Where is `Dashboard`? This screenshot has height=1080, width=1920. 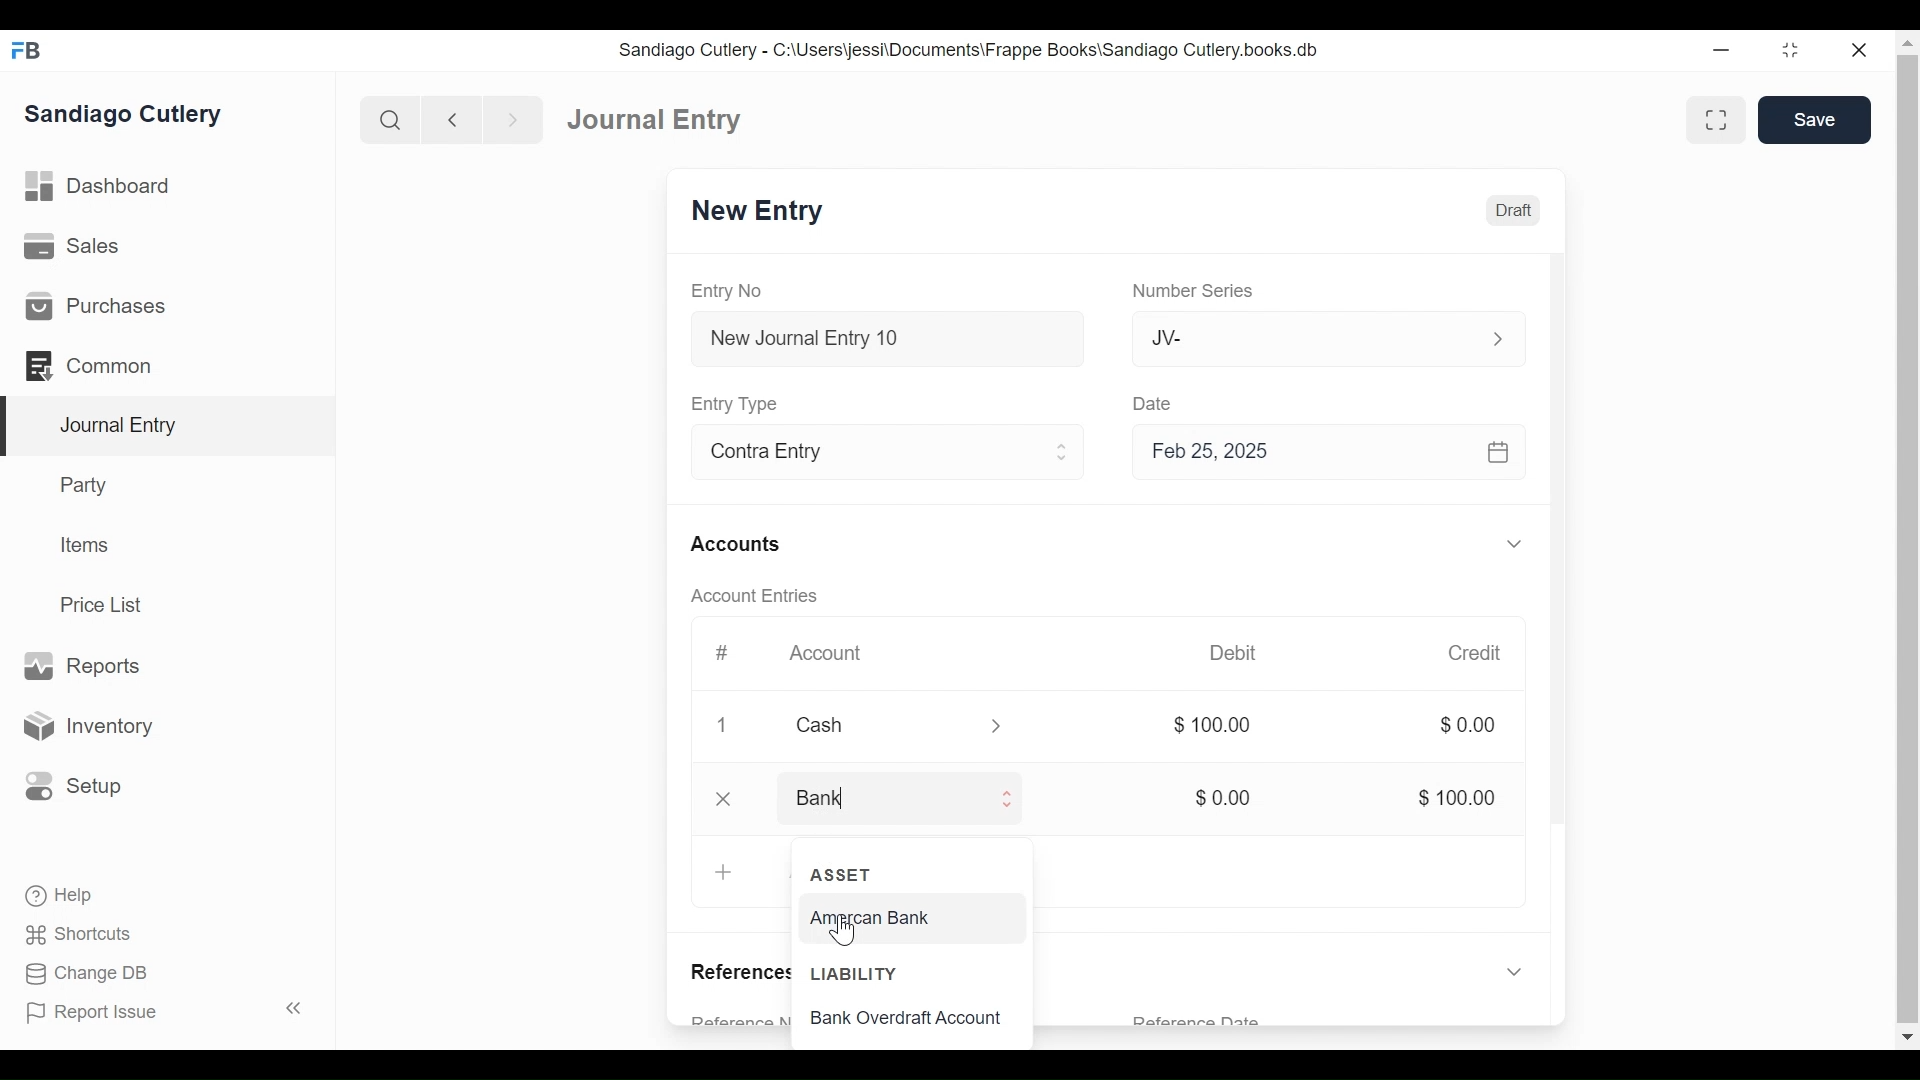
Dashboard is located at coordinates (105, 189).